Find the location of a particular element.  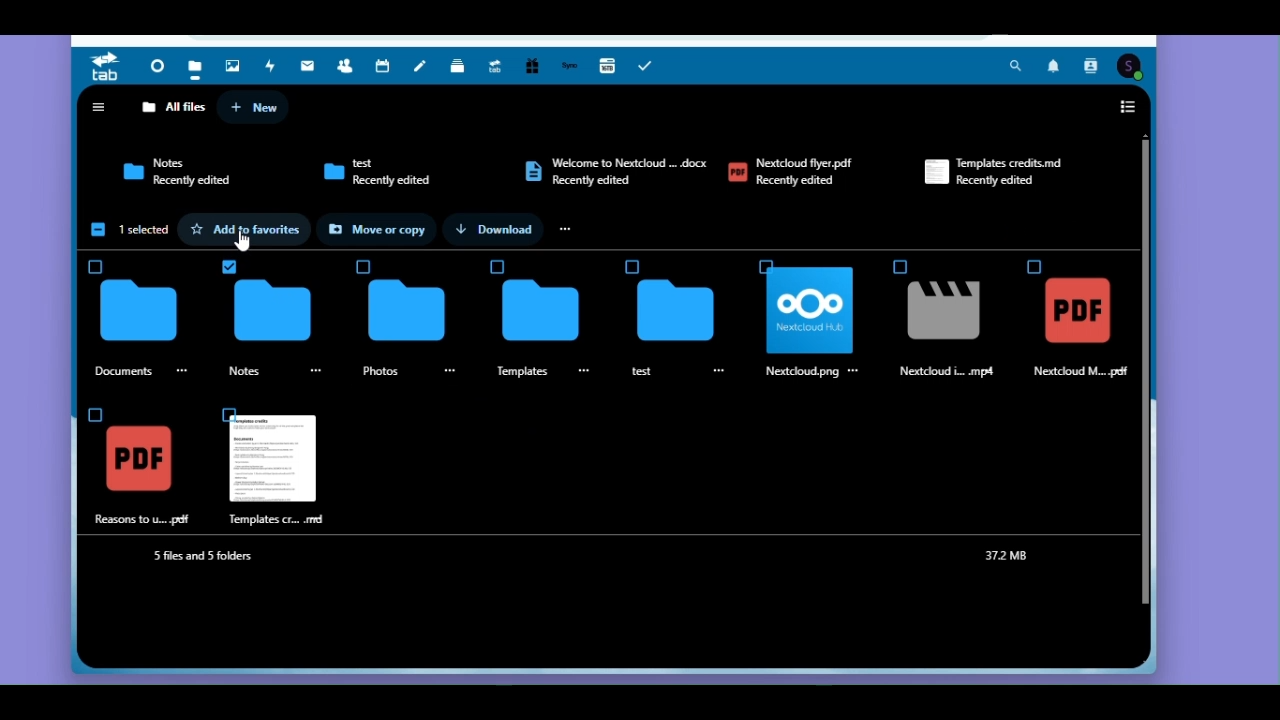

Recently edited is located at coordinates (402, 184).